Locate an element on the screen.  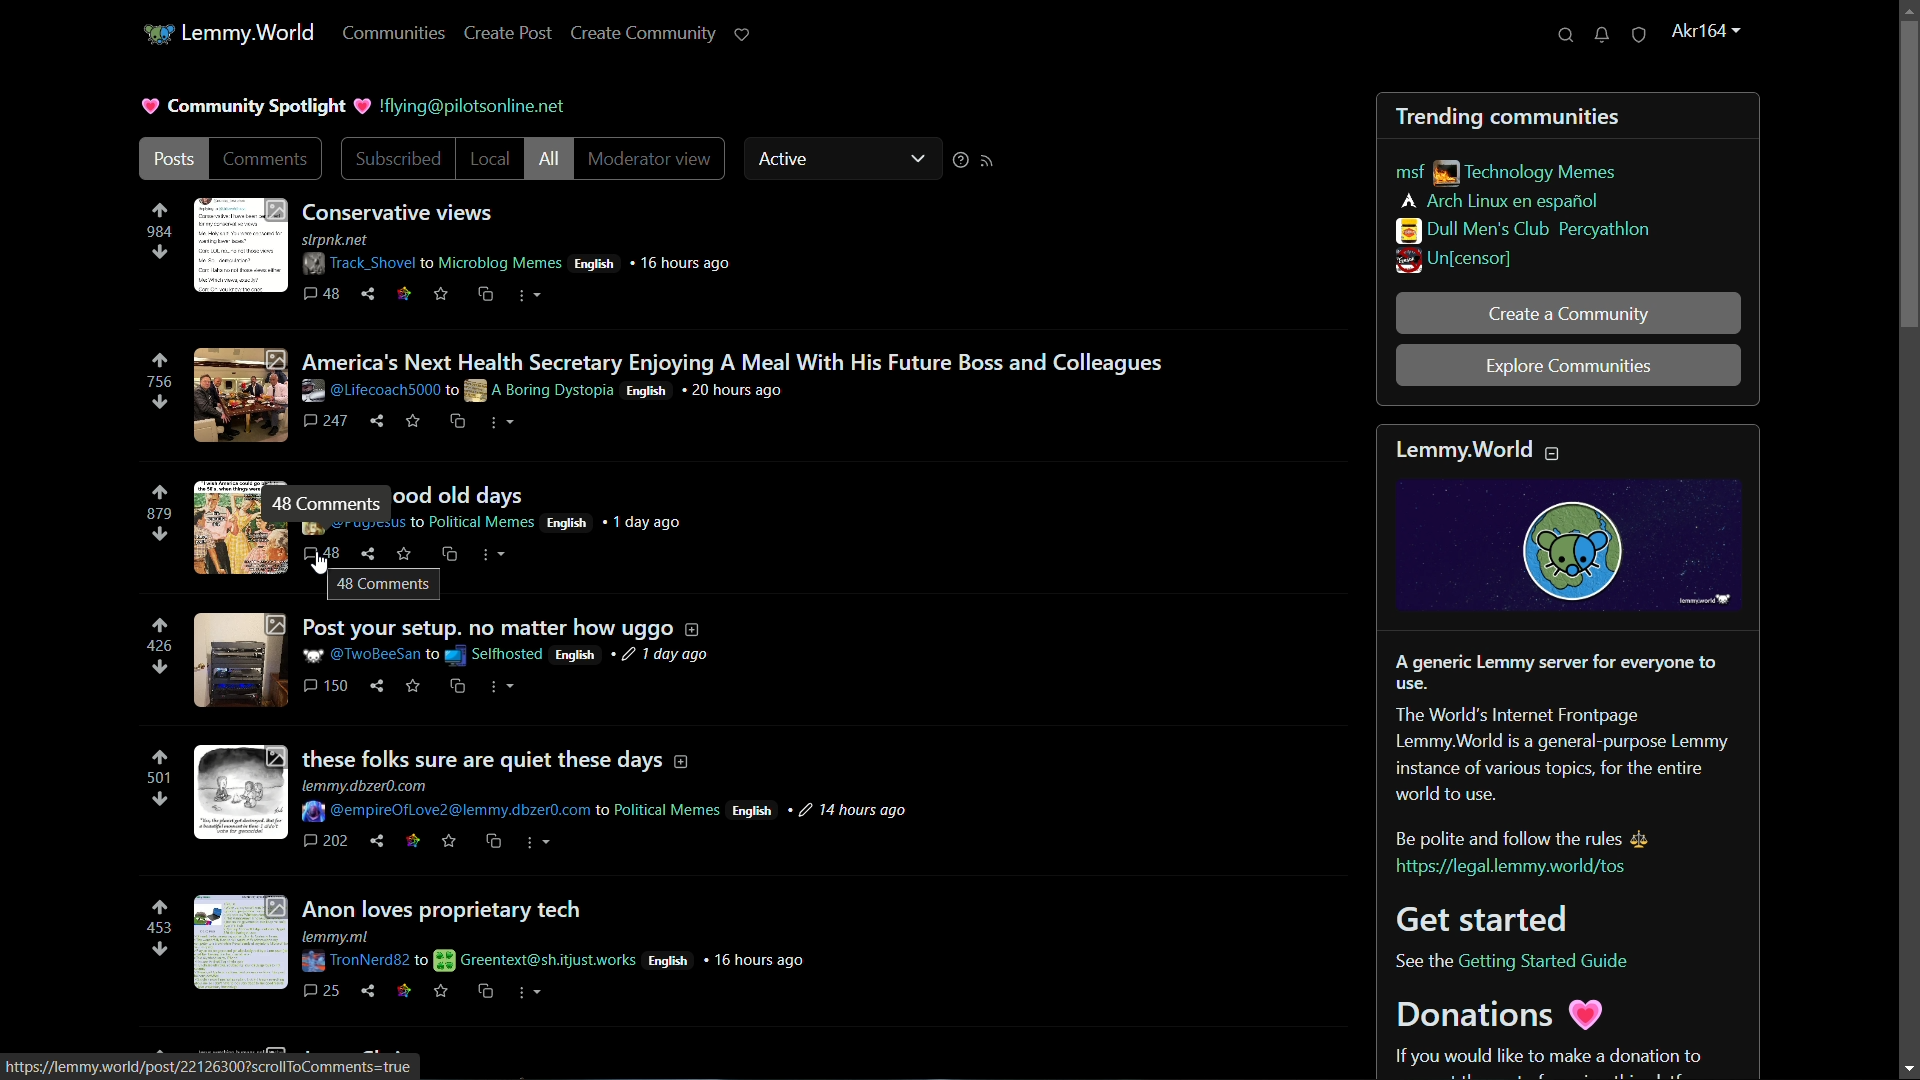
create community is located at coordinates (640, 34).